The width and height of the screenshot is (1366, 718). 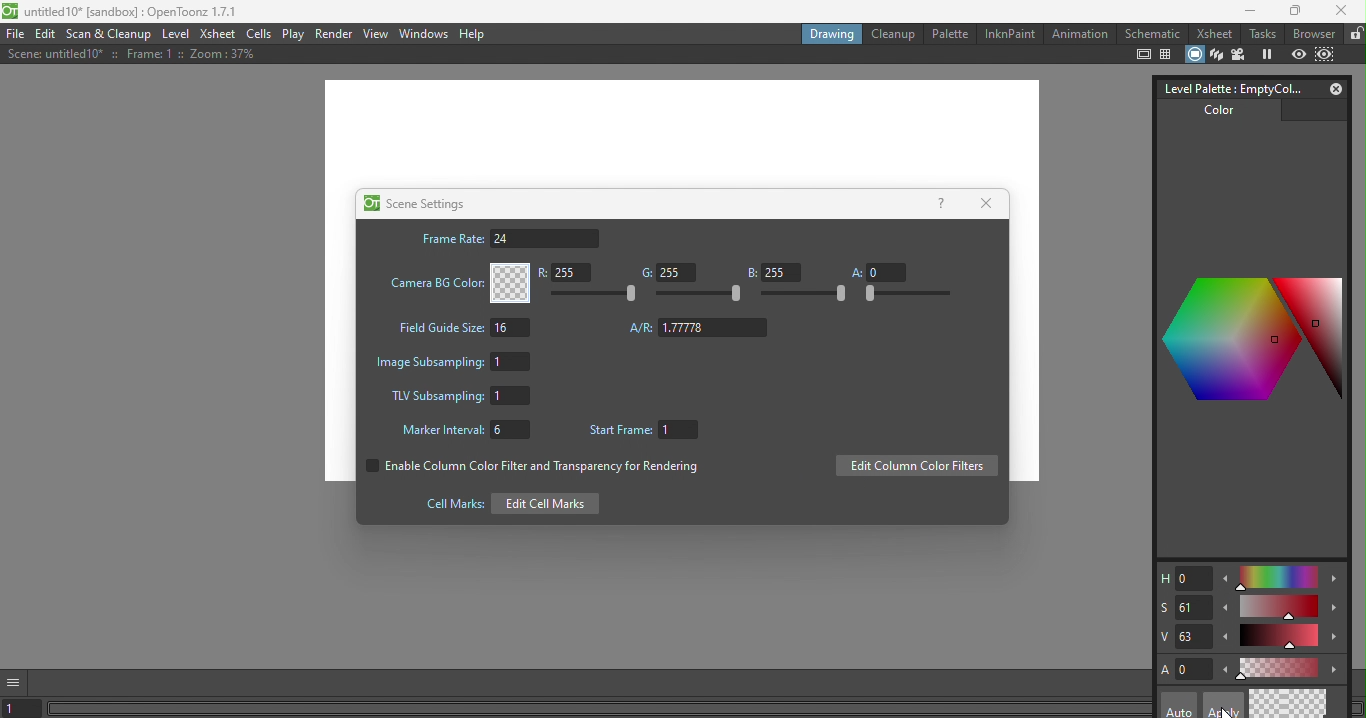 What do you see at coordinates (1334, 581) in the screenshot?
I see `` at bounding box center [1334, 581].